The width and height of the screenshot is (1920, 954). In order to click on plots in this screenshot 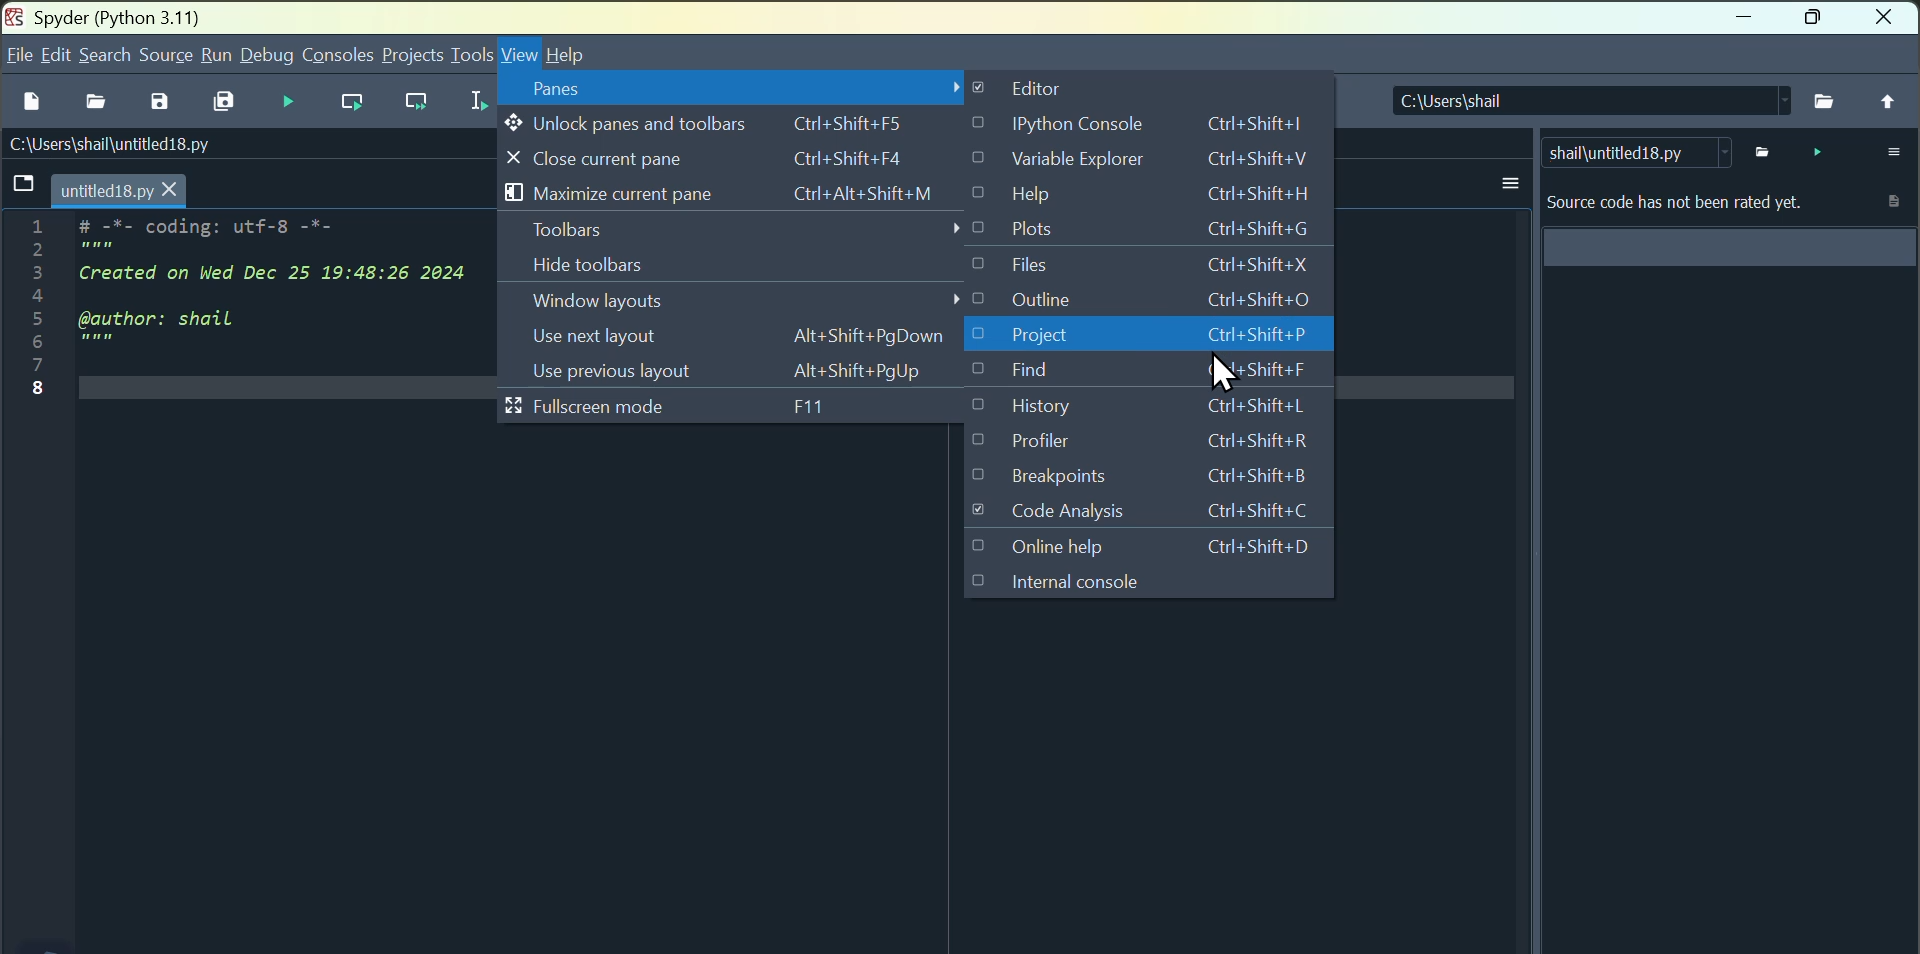, I will do `click(1144, 227)`.